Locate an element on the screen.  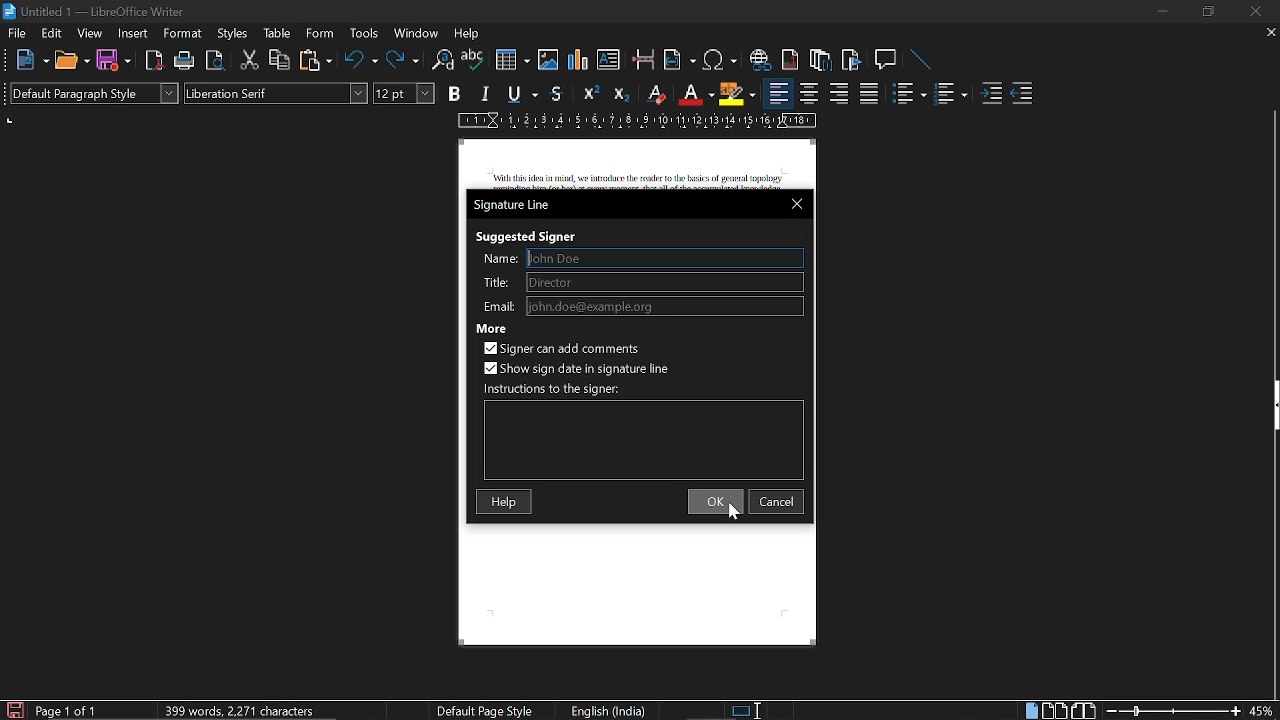
cursor is located at coordinates (734, 514).